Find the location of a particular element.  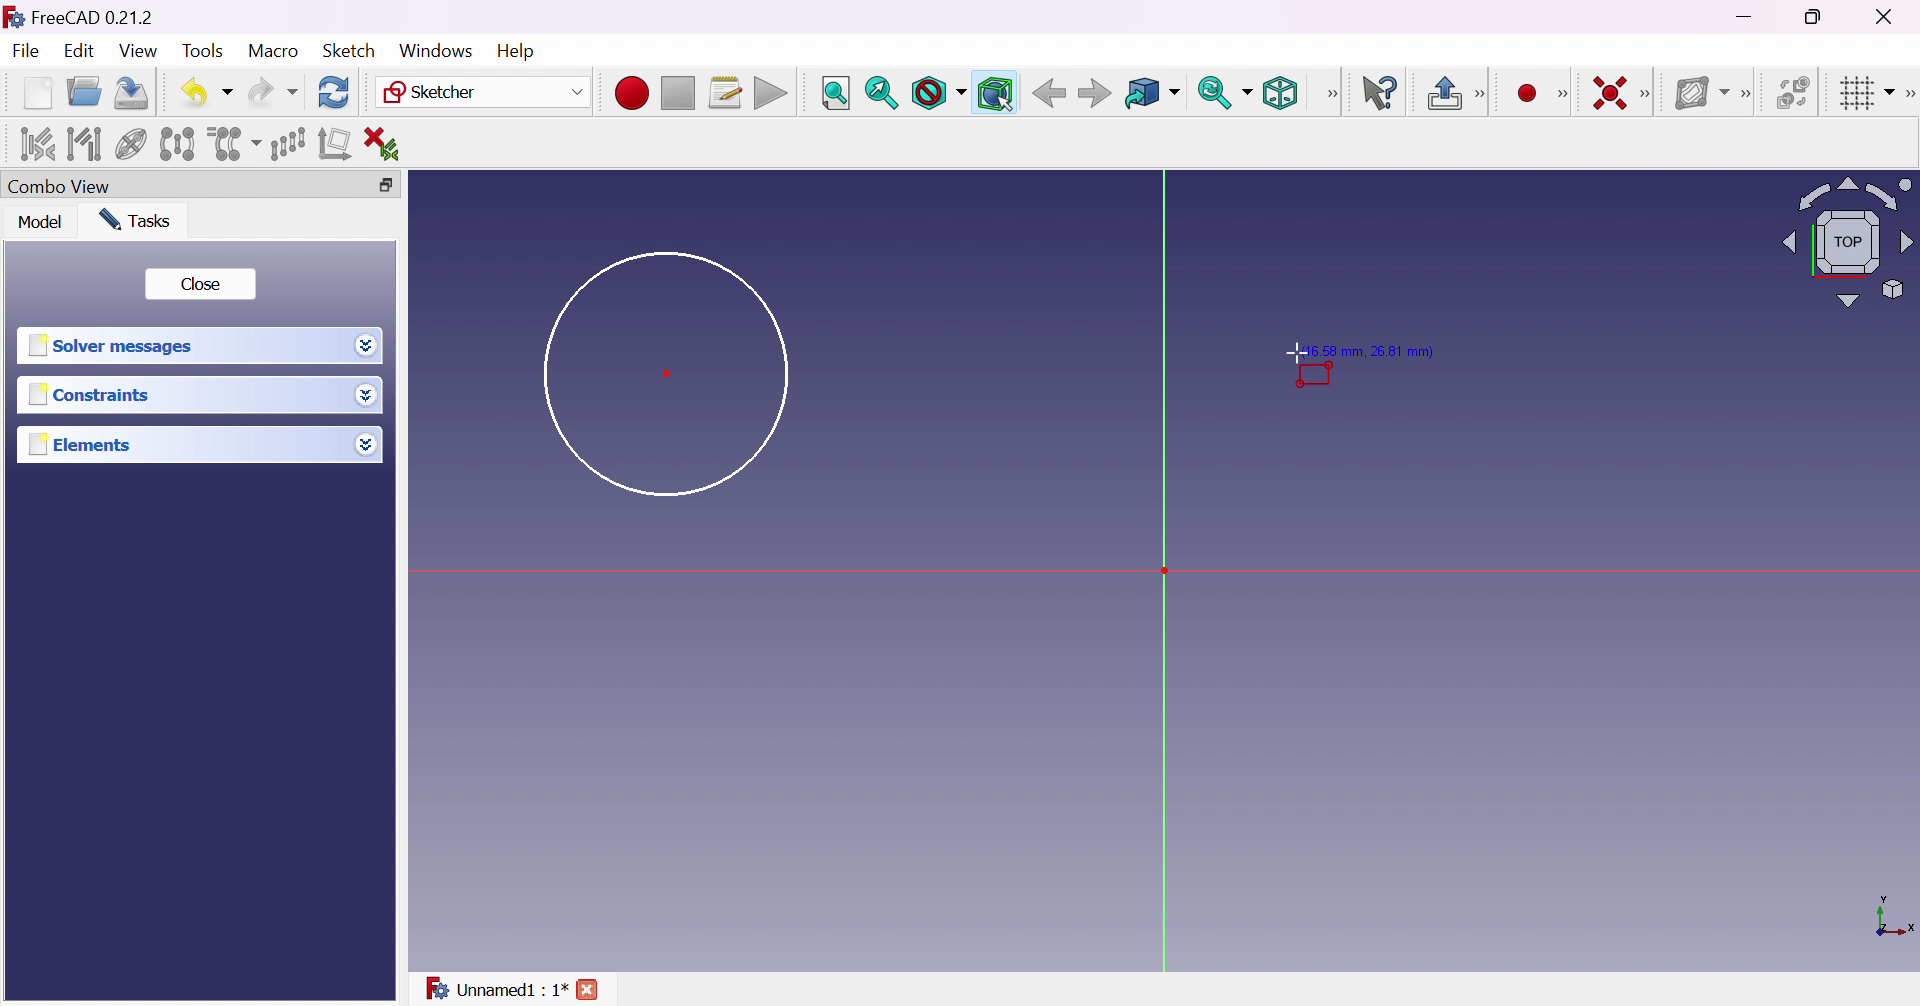

Constraints is located at coordinates (90, 396).